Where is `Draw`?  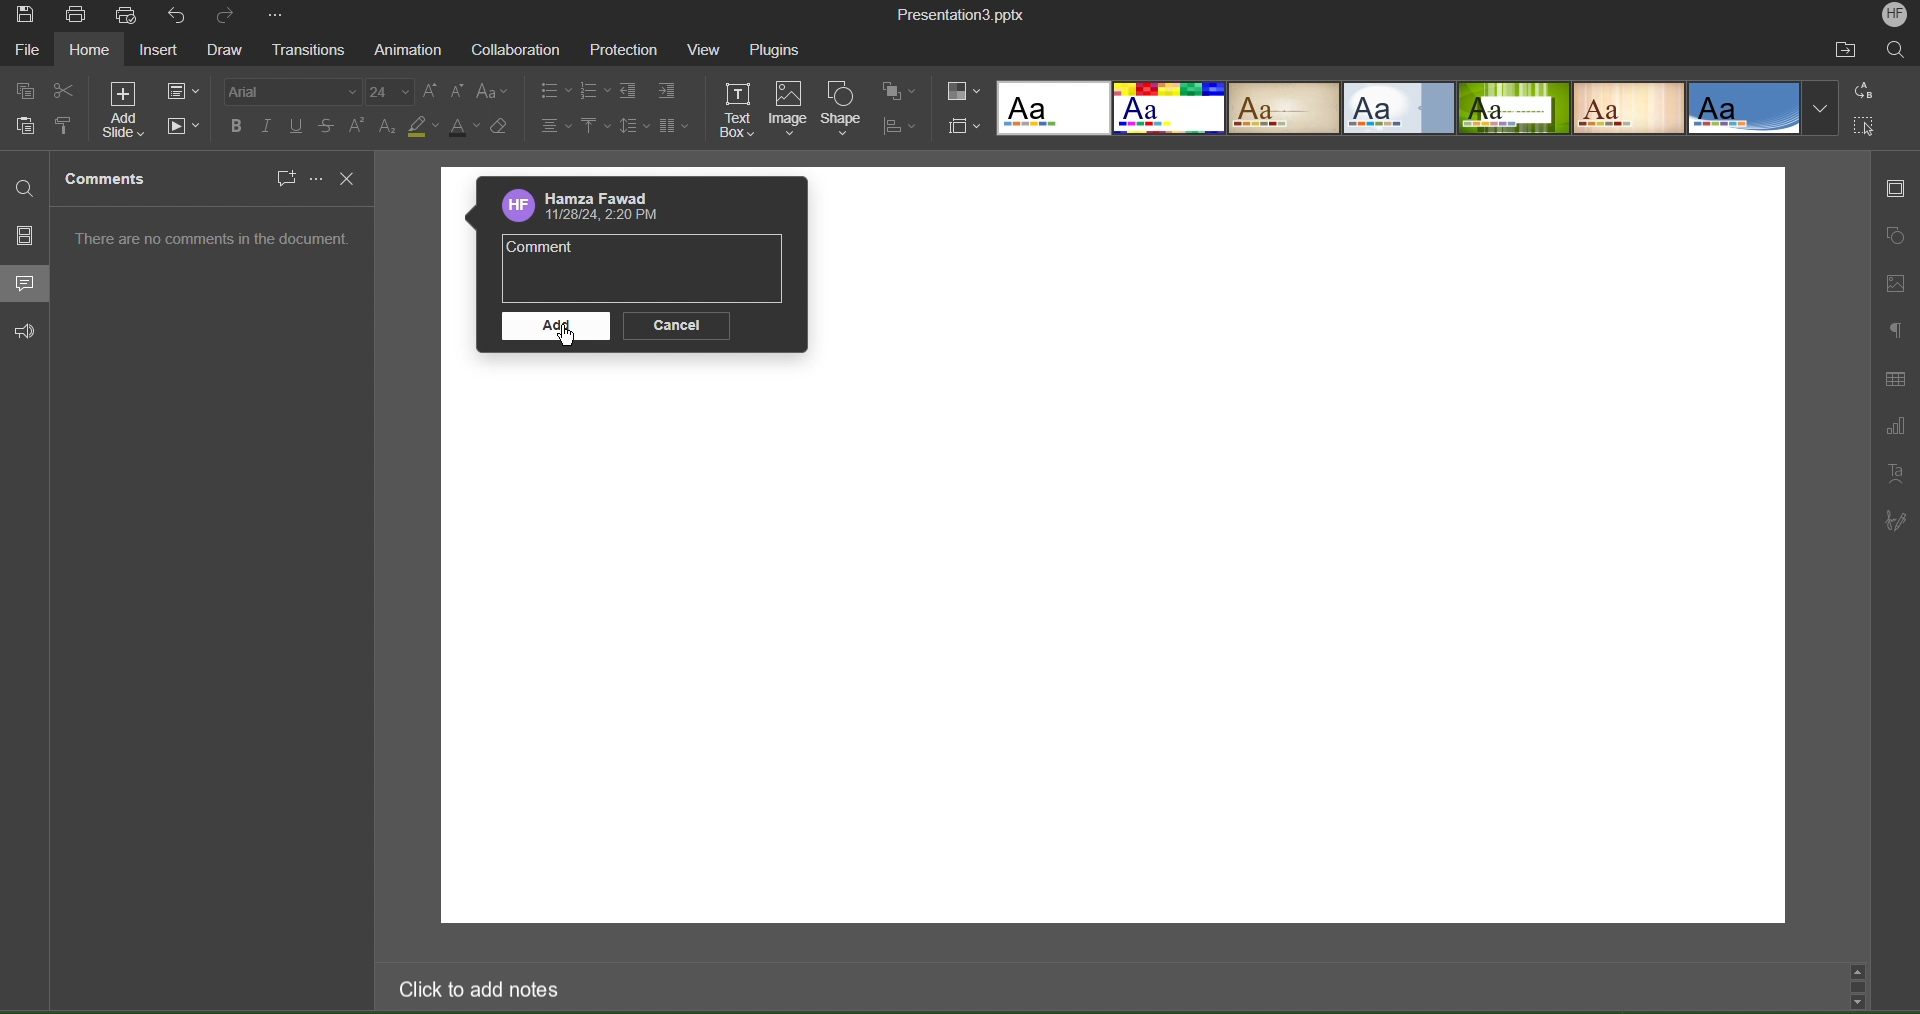 Draw is located at coordinates (223, 51).